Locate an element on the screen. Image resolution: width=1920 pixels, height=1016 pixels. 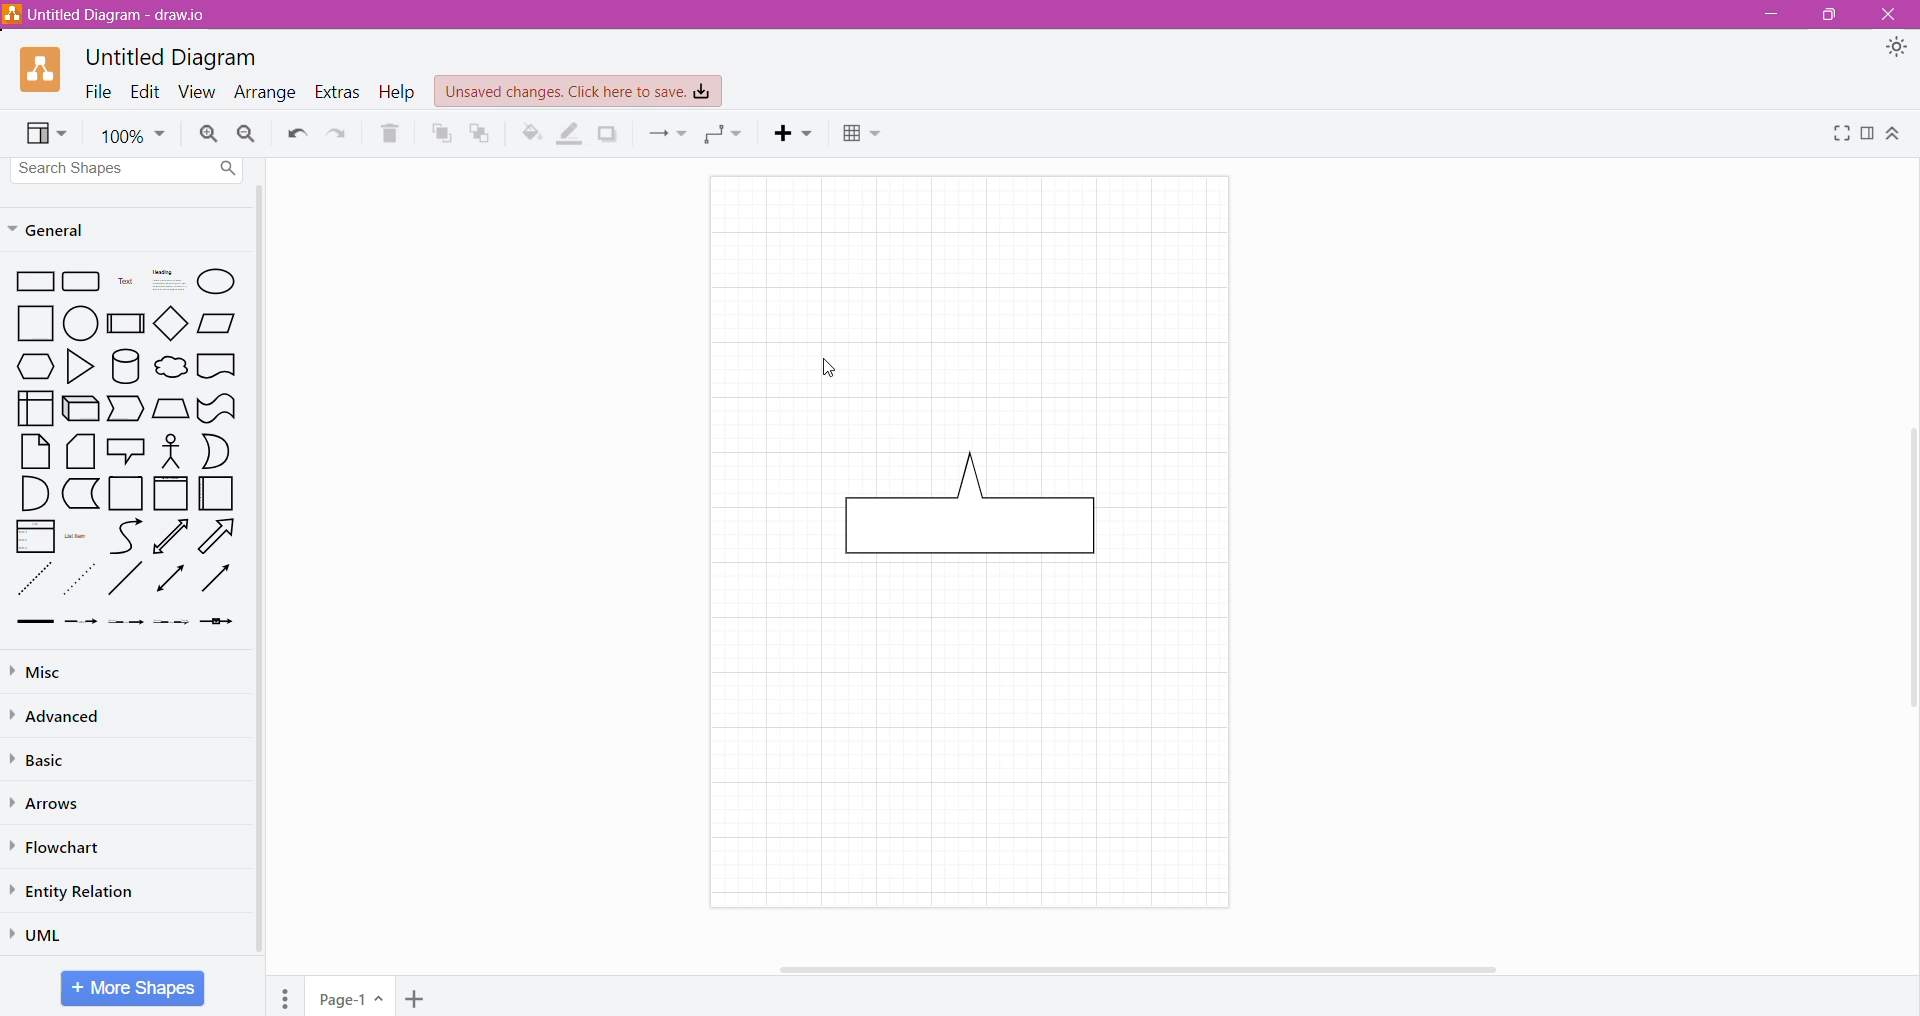
Application Logo is located at coordinates (42, 71).